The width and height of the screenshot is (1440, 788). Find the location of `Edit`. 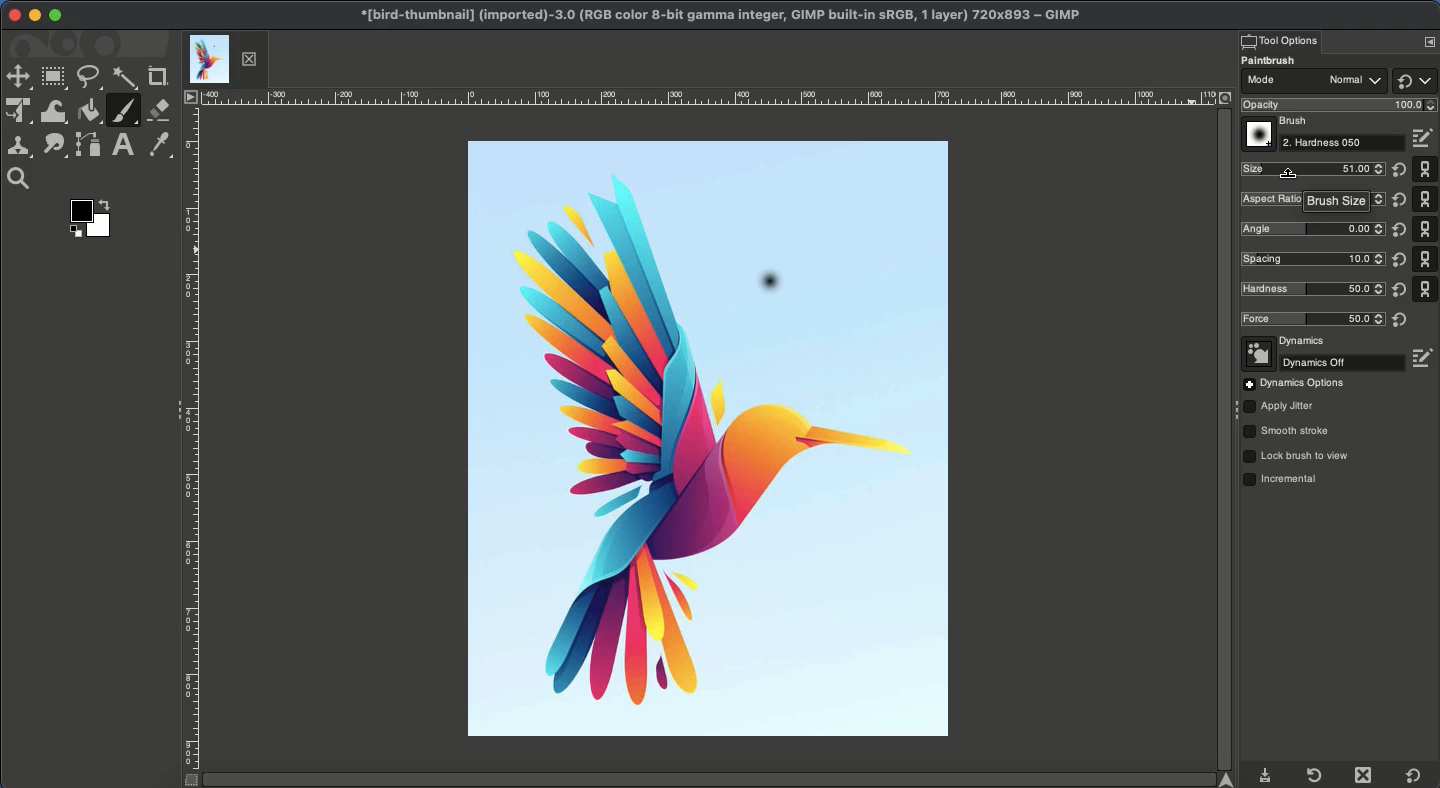

Edit is located at coordinates (1425, 139).